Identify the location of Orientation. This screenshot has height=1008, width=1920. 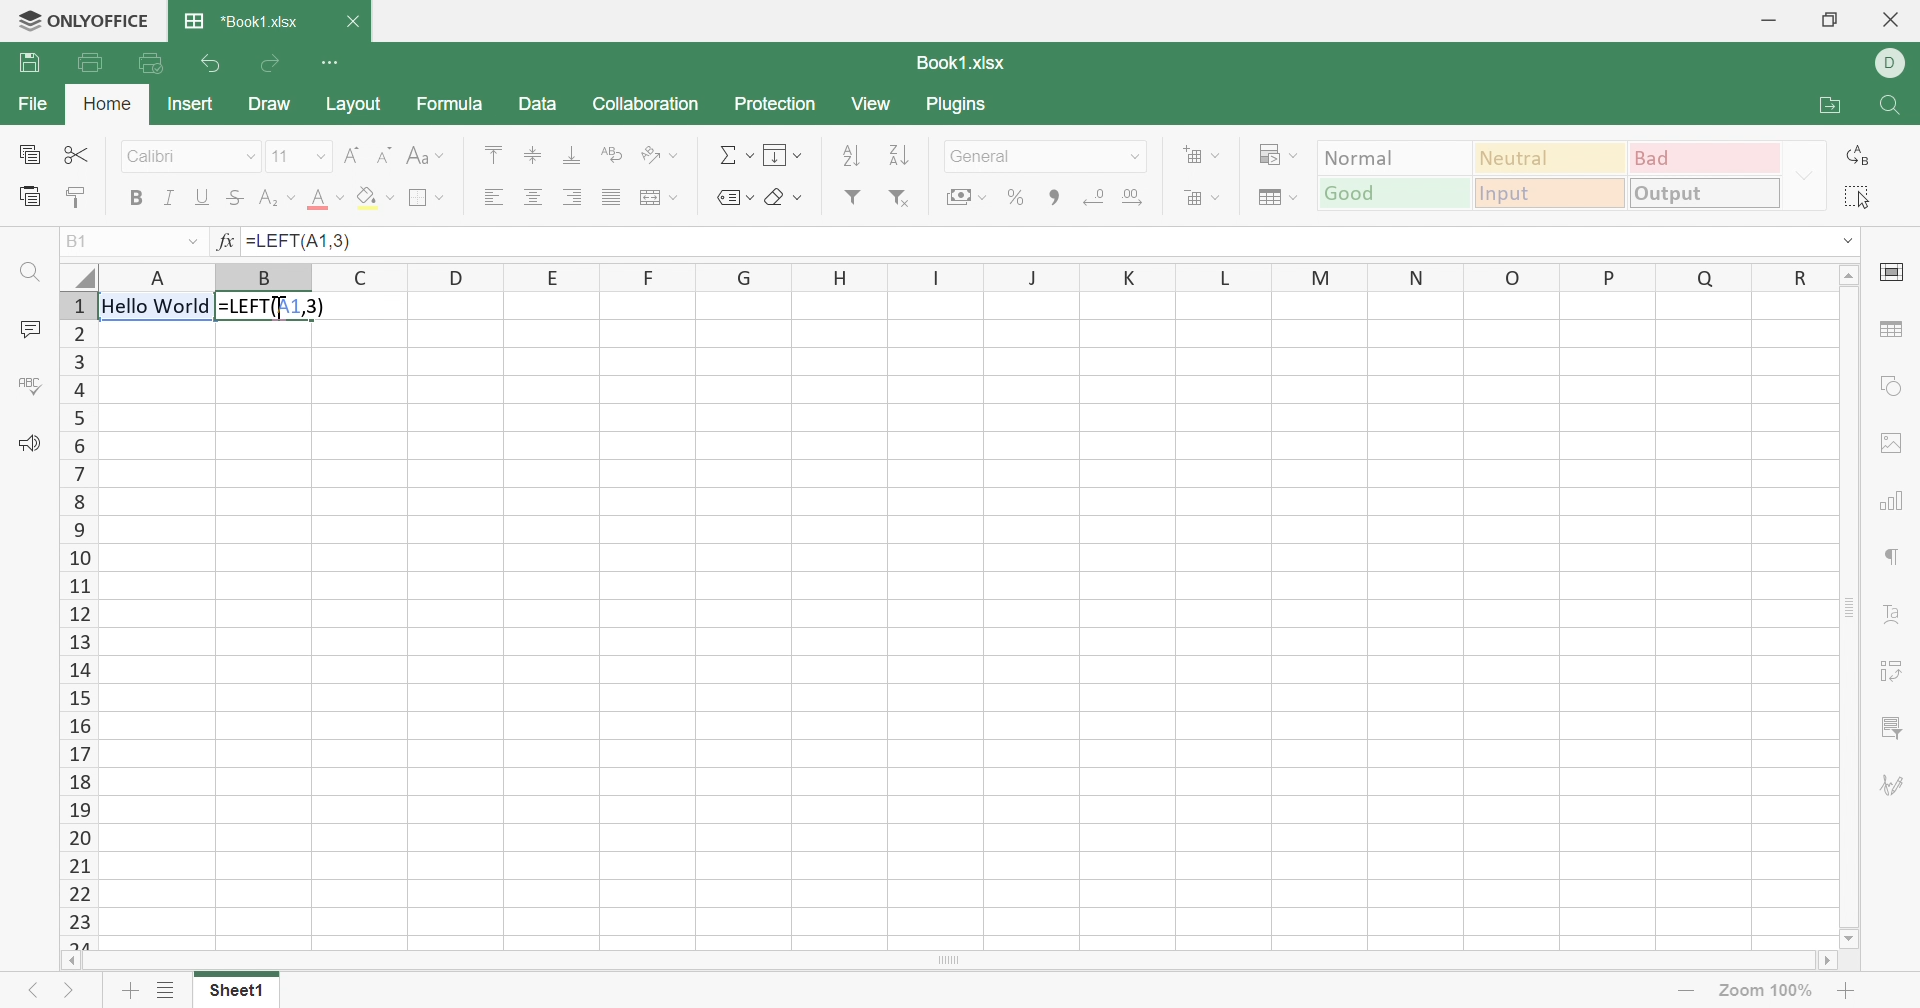
(658, 157).